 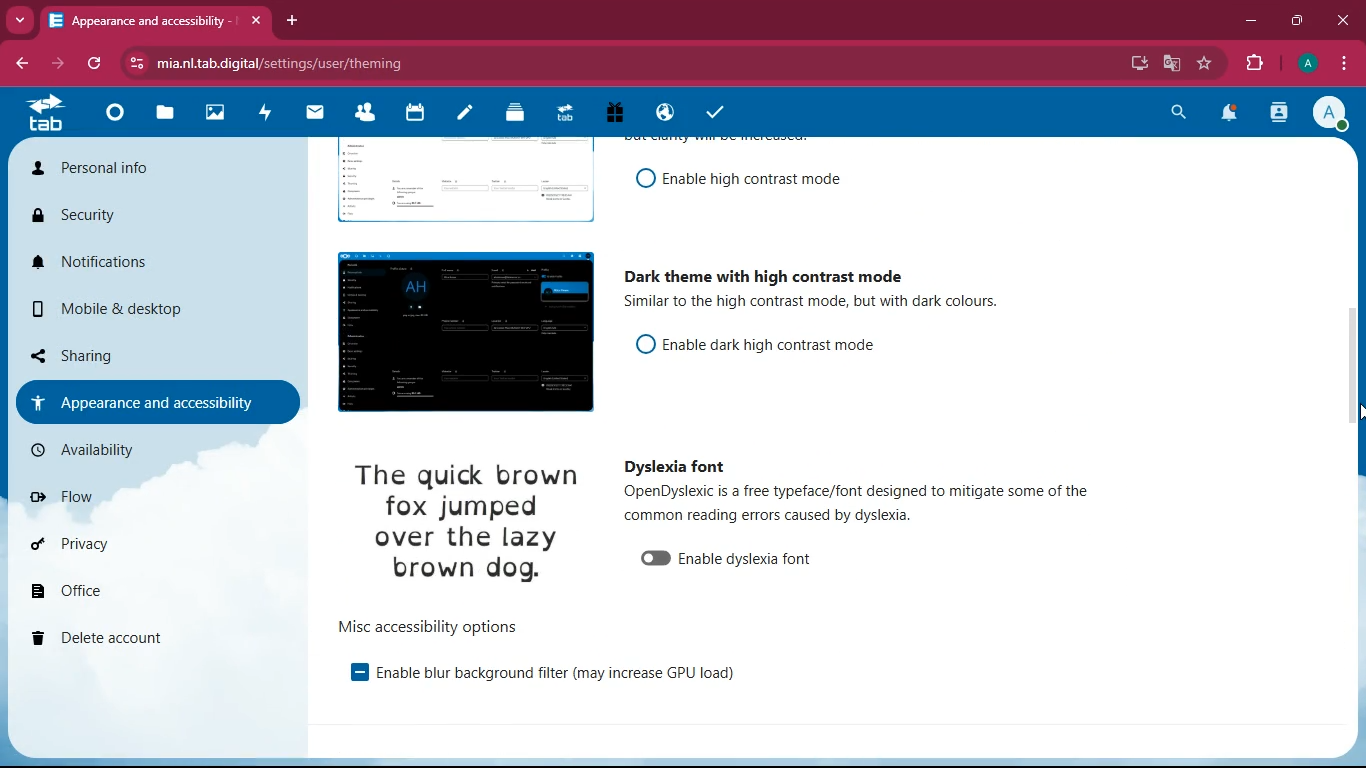 I want to click on image, so click(x=476, y=524).